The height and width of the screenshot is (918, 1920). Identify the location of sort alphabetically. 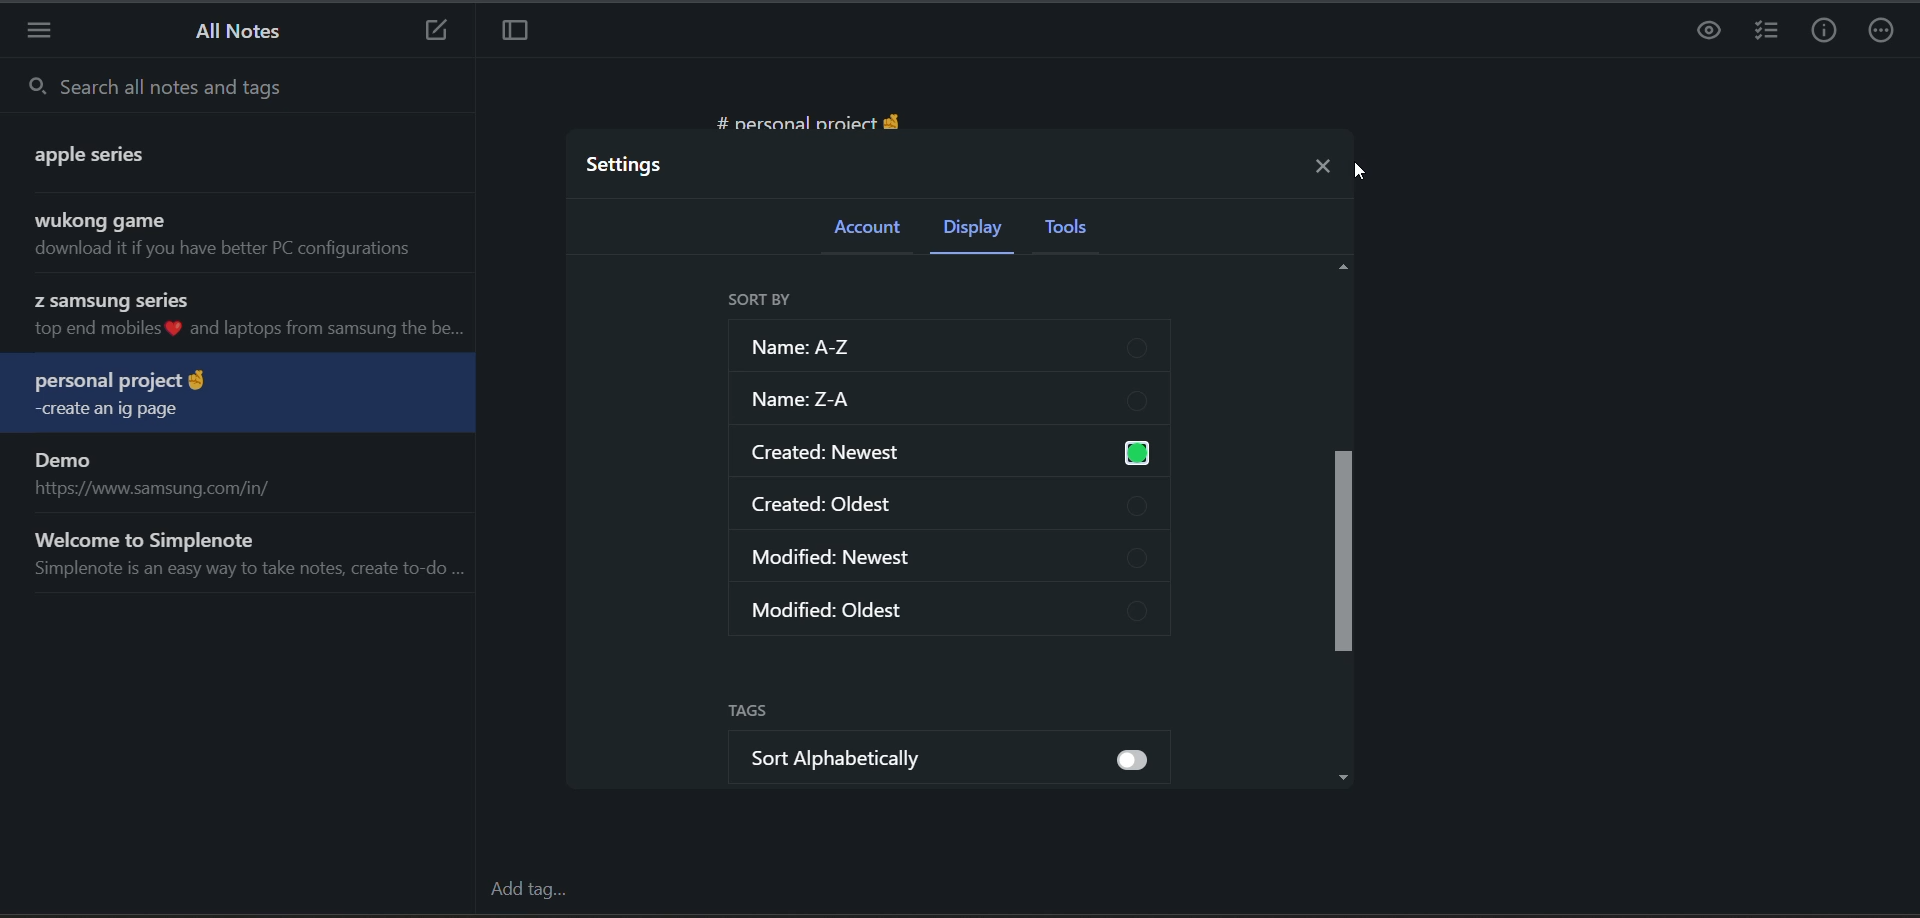
(960, 760).